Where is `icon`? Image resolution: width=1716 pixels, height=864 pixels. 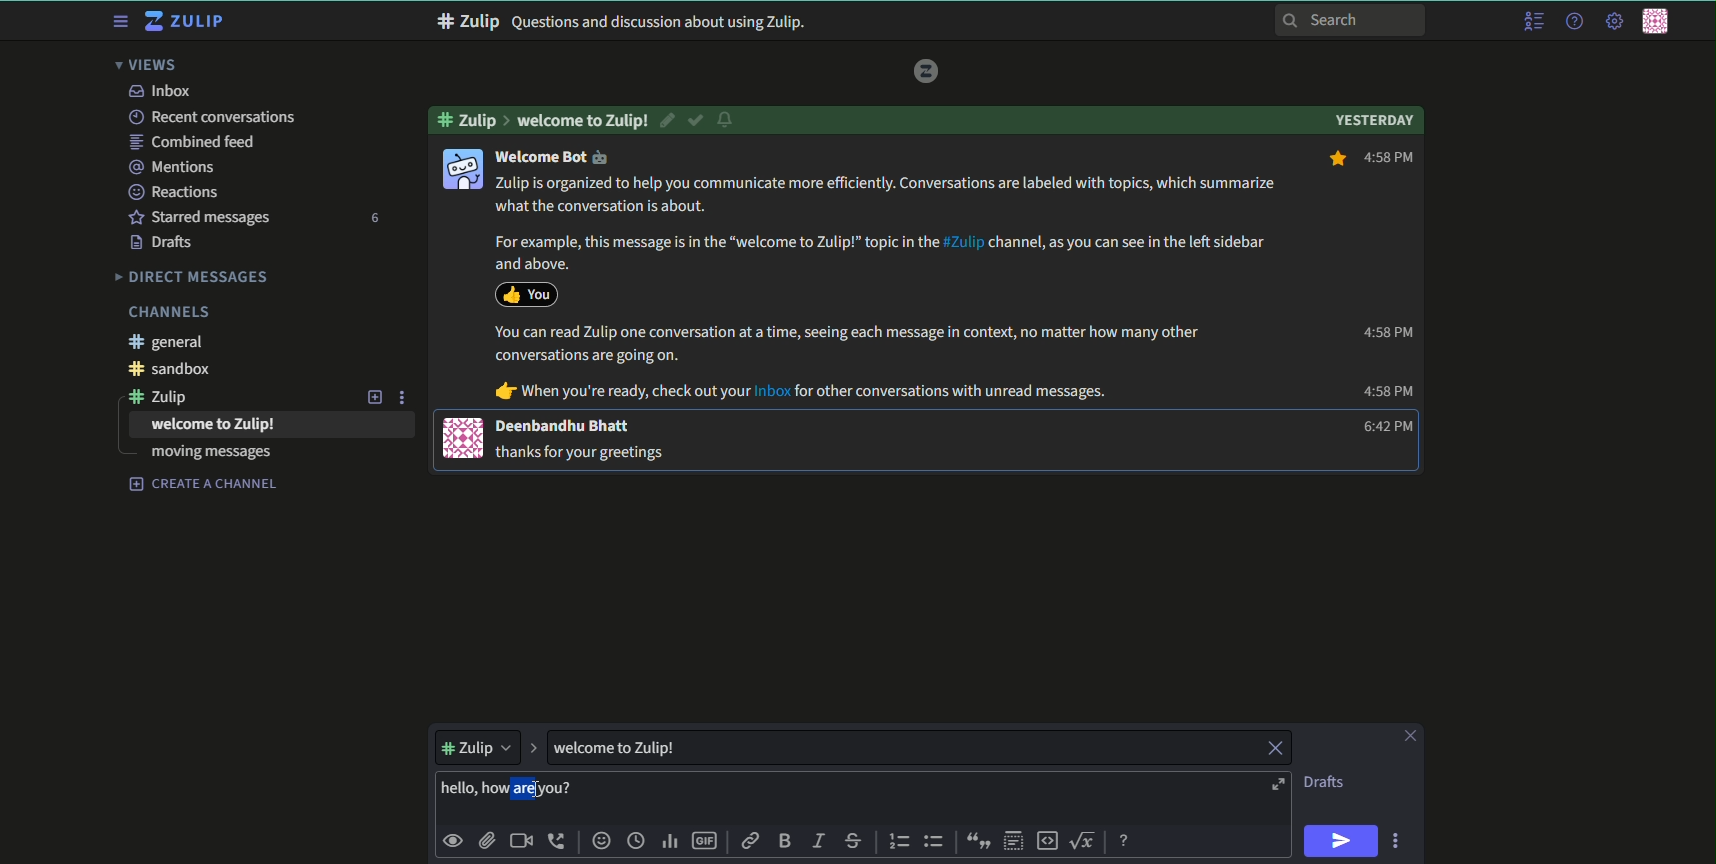 icon is located at coordinates (464, 438).